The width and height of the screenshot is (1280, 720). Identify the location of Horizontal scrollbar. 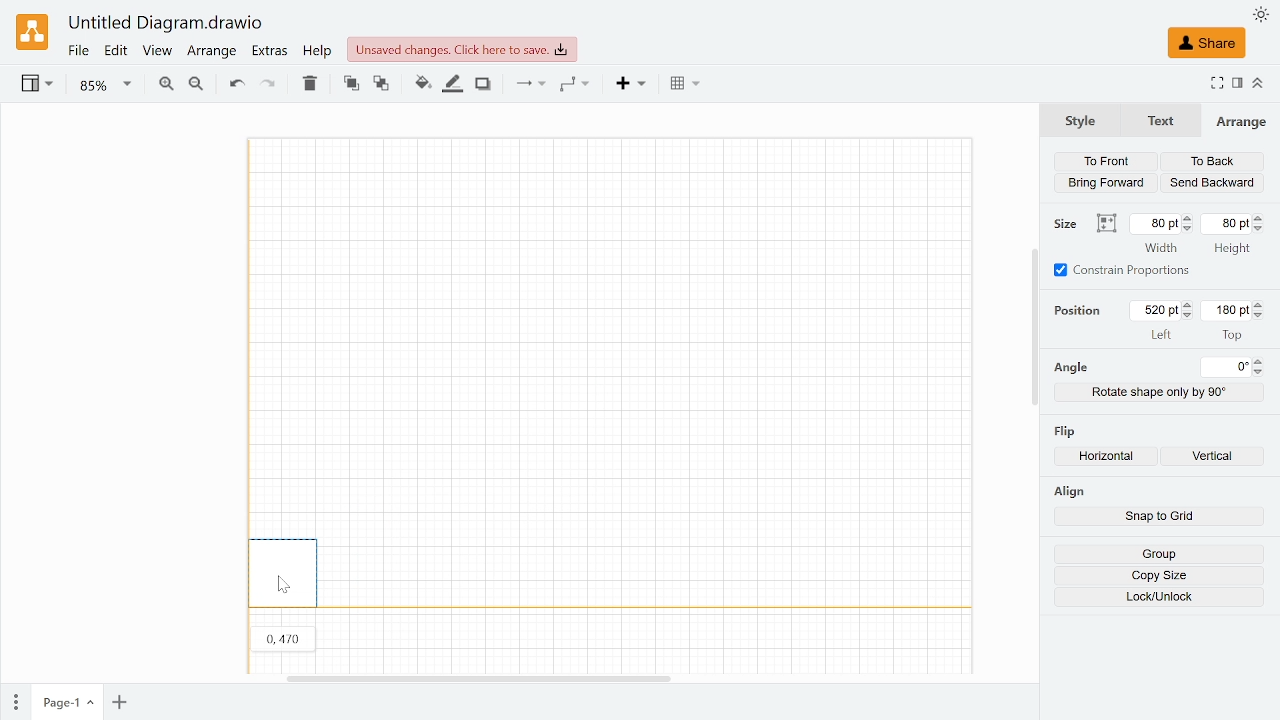
(479, 677).